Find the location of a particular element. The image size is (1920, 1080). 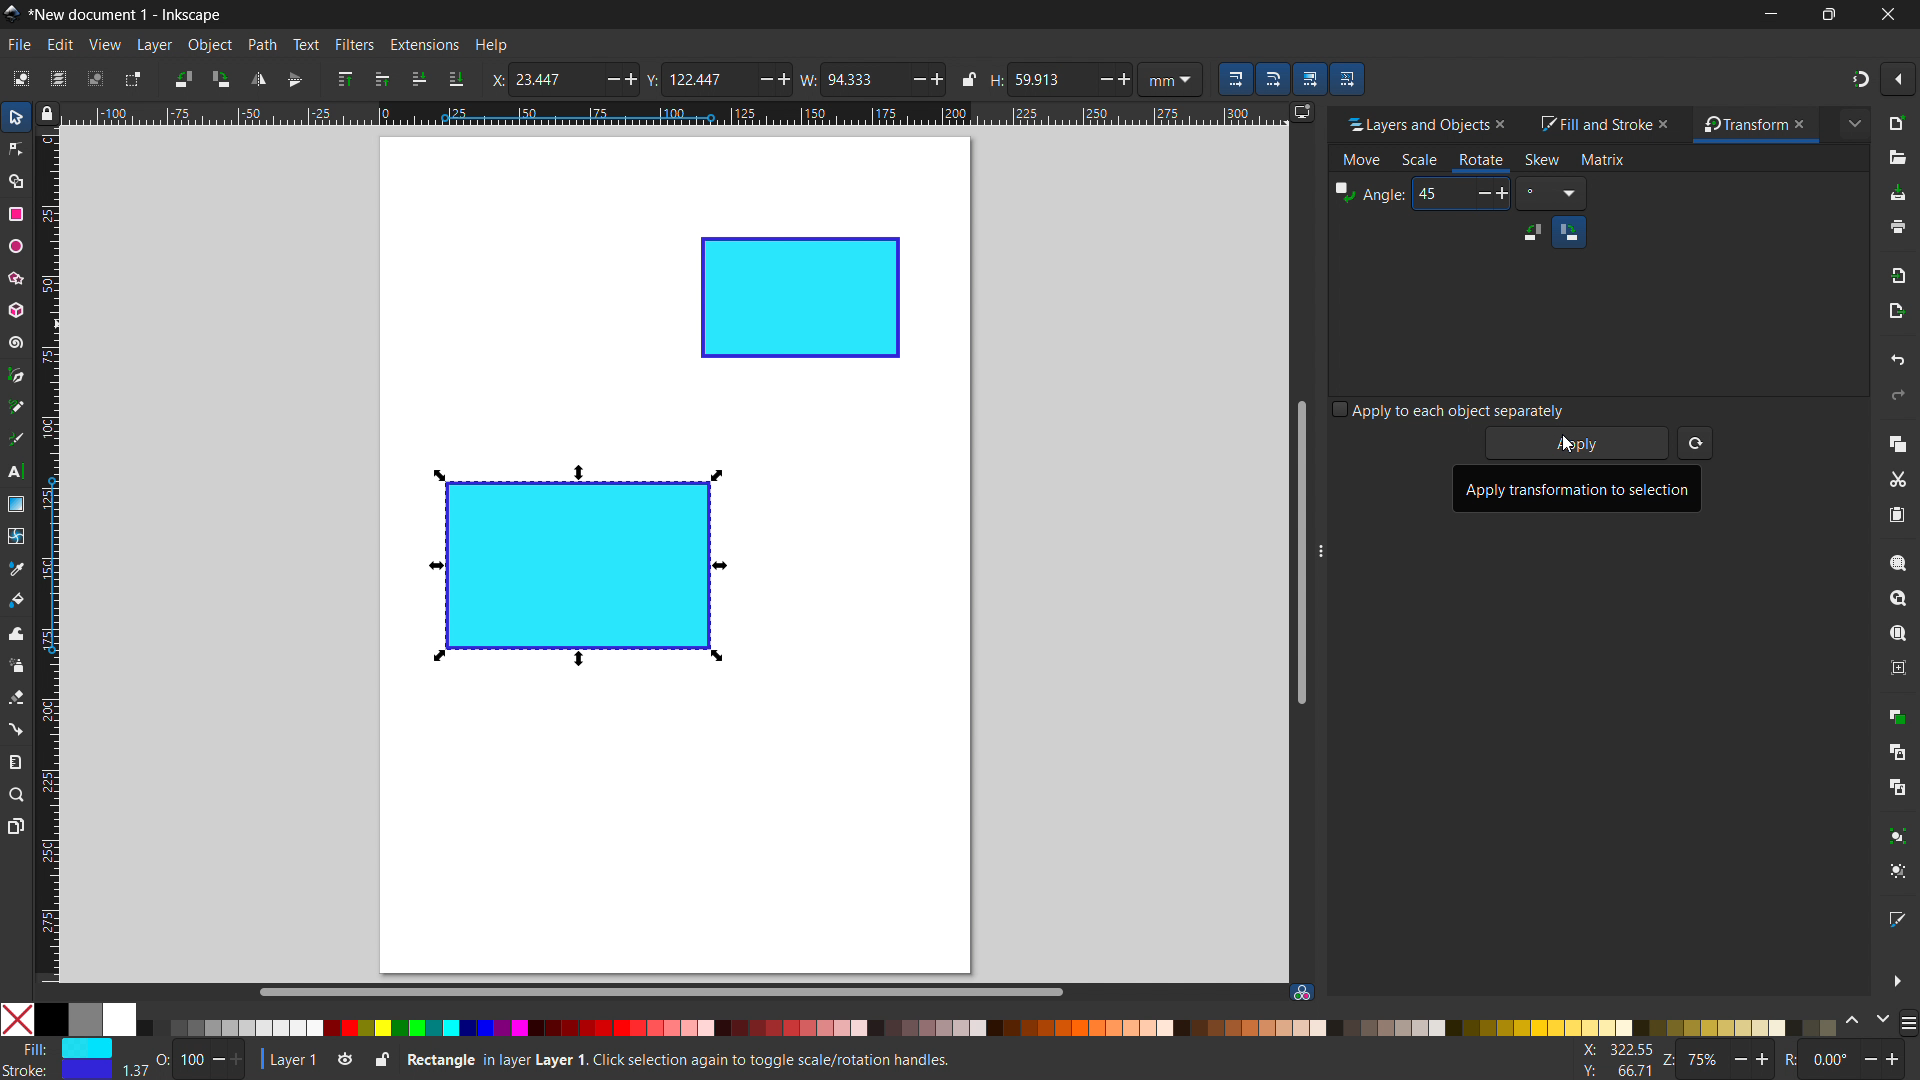

grey is located at coordinates (84, 1019).